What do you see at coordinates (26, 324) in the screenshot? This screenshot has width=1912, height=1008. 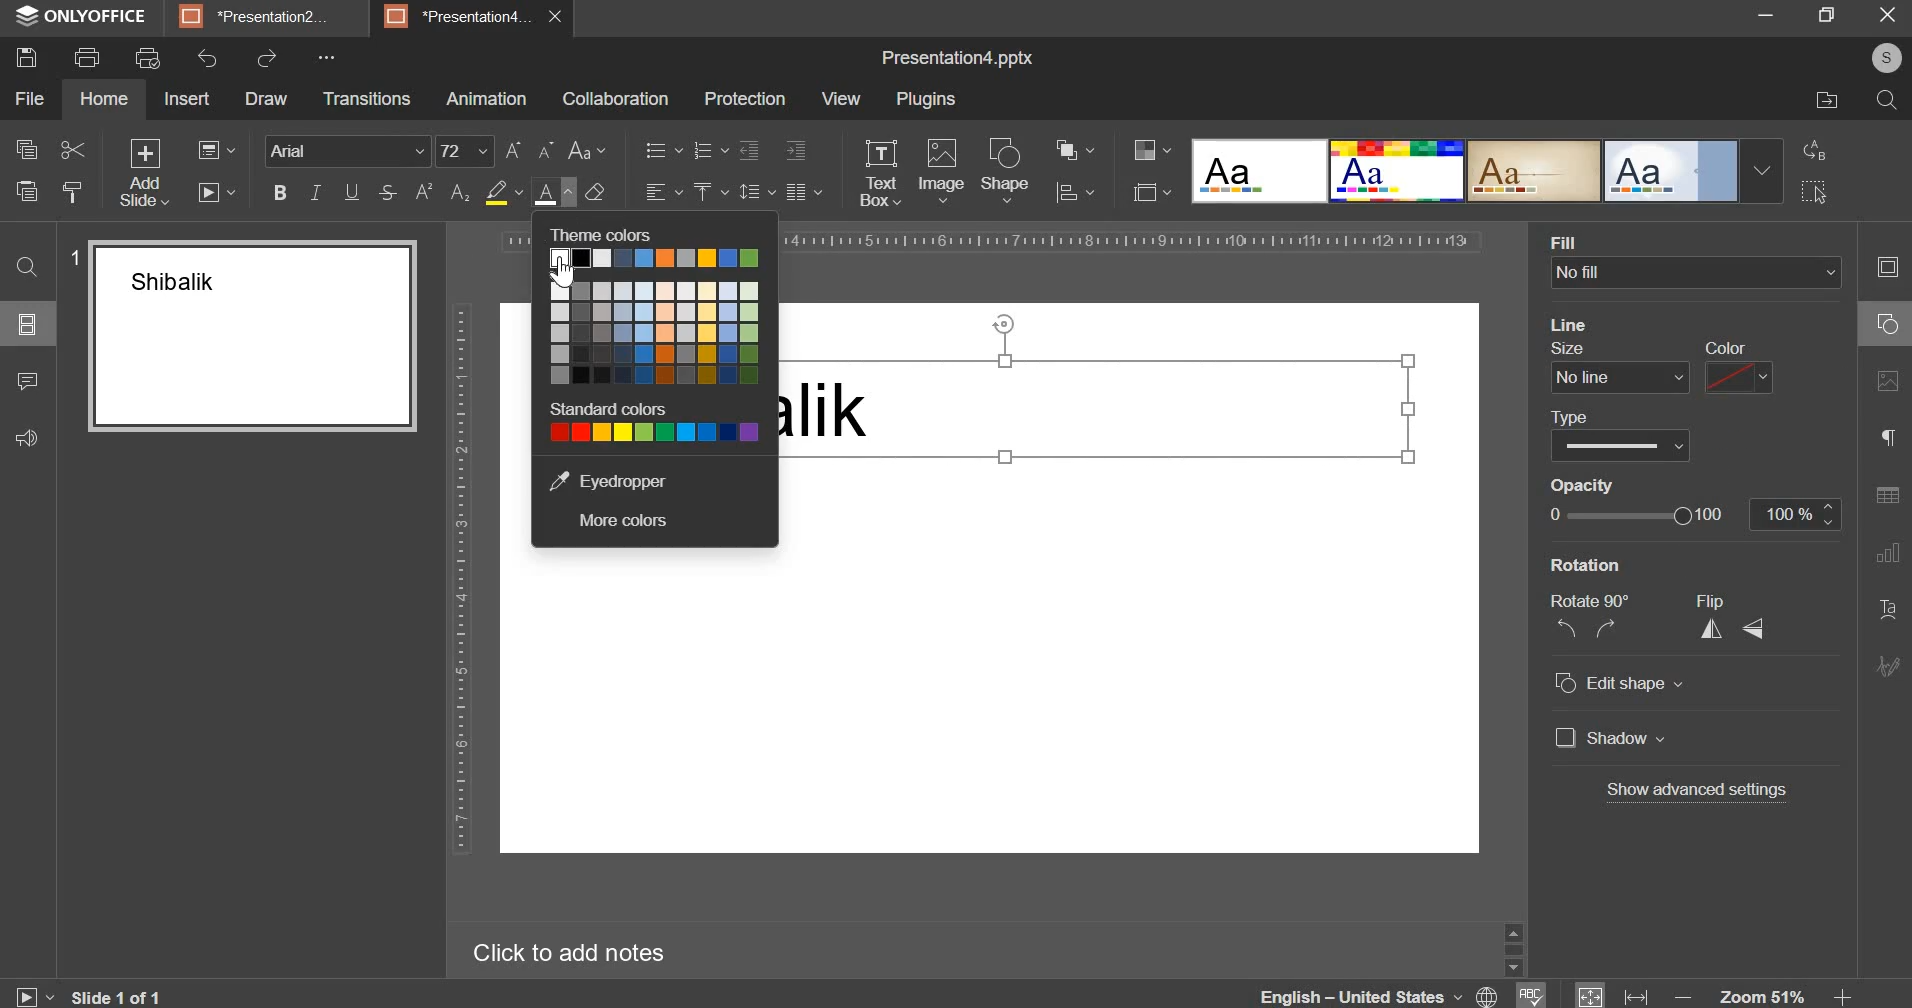 I see `slide menu` at bounding box center [26, 324].